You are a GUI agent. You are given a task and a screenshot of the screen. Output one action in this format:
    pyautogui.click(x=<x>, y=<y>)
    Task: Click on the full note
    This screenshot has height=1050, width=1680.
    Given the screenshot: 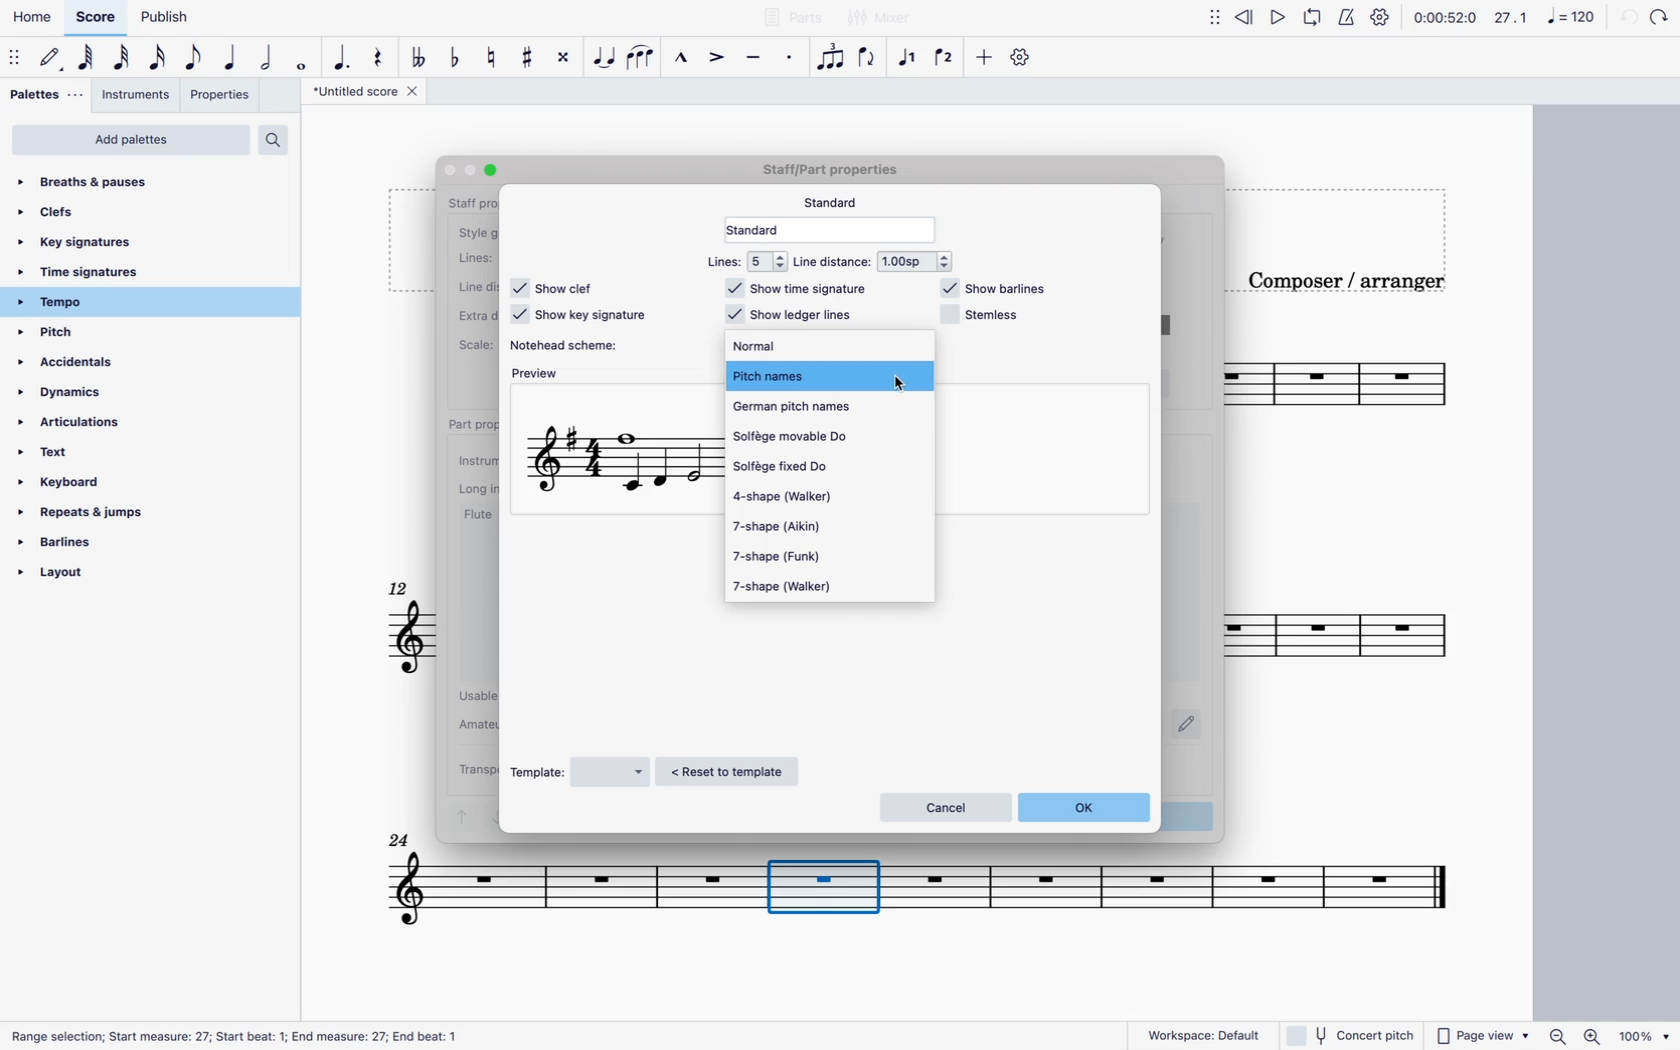 What is the action you would take?
    pyautogui.click(x=302, y=58)
    